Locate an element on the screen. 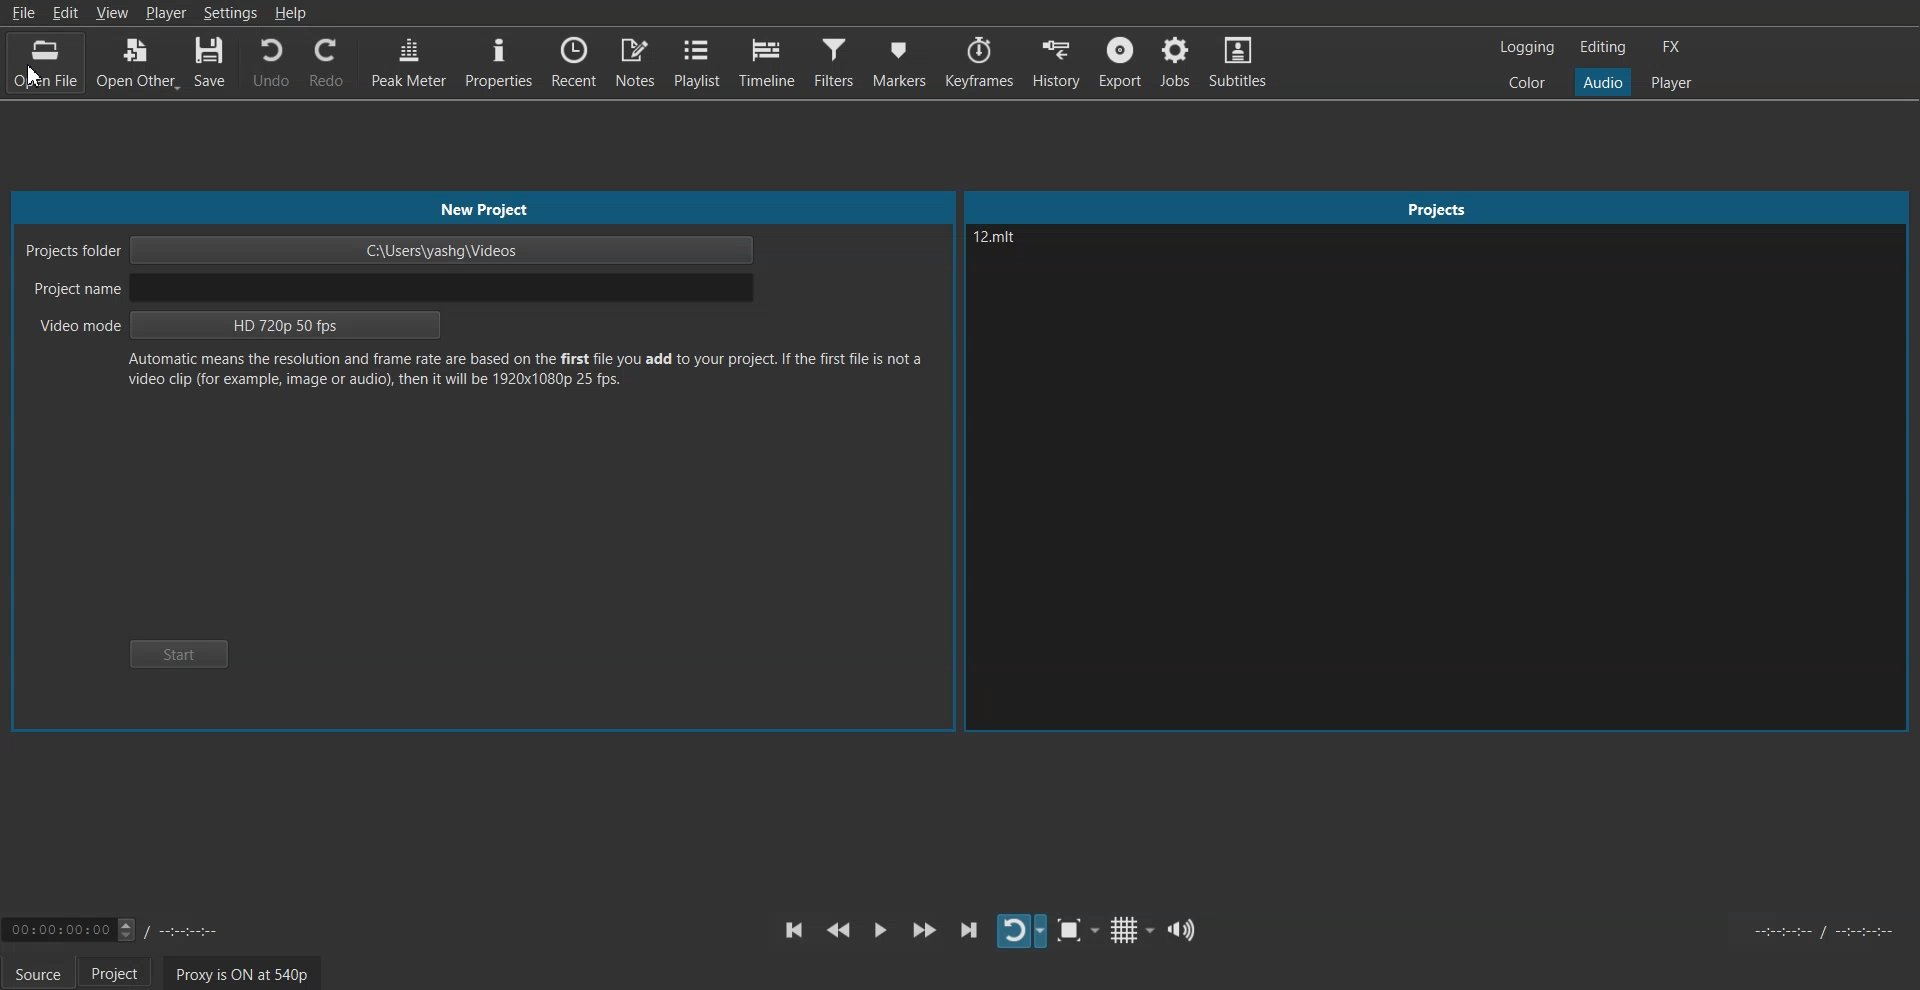 Image resolution: width=1920 pixels, height=990 pixels. FX is located at coordinates (1669, 47).